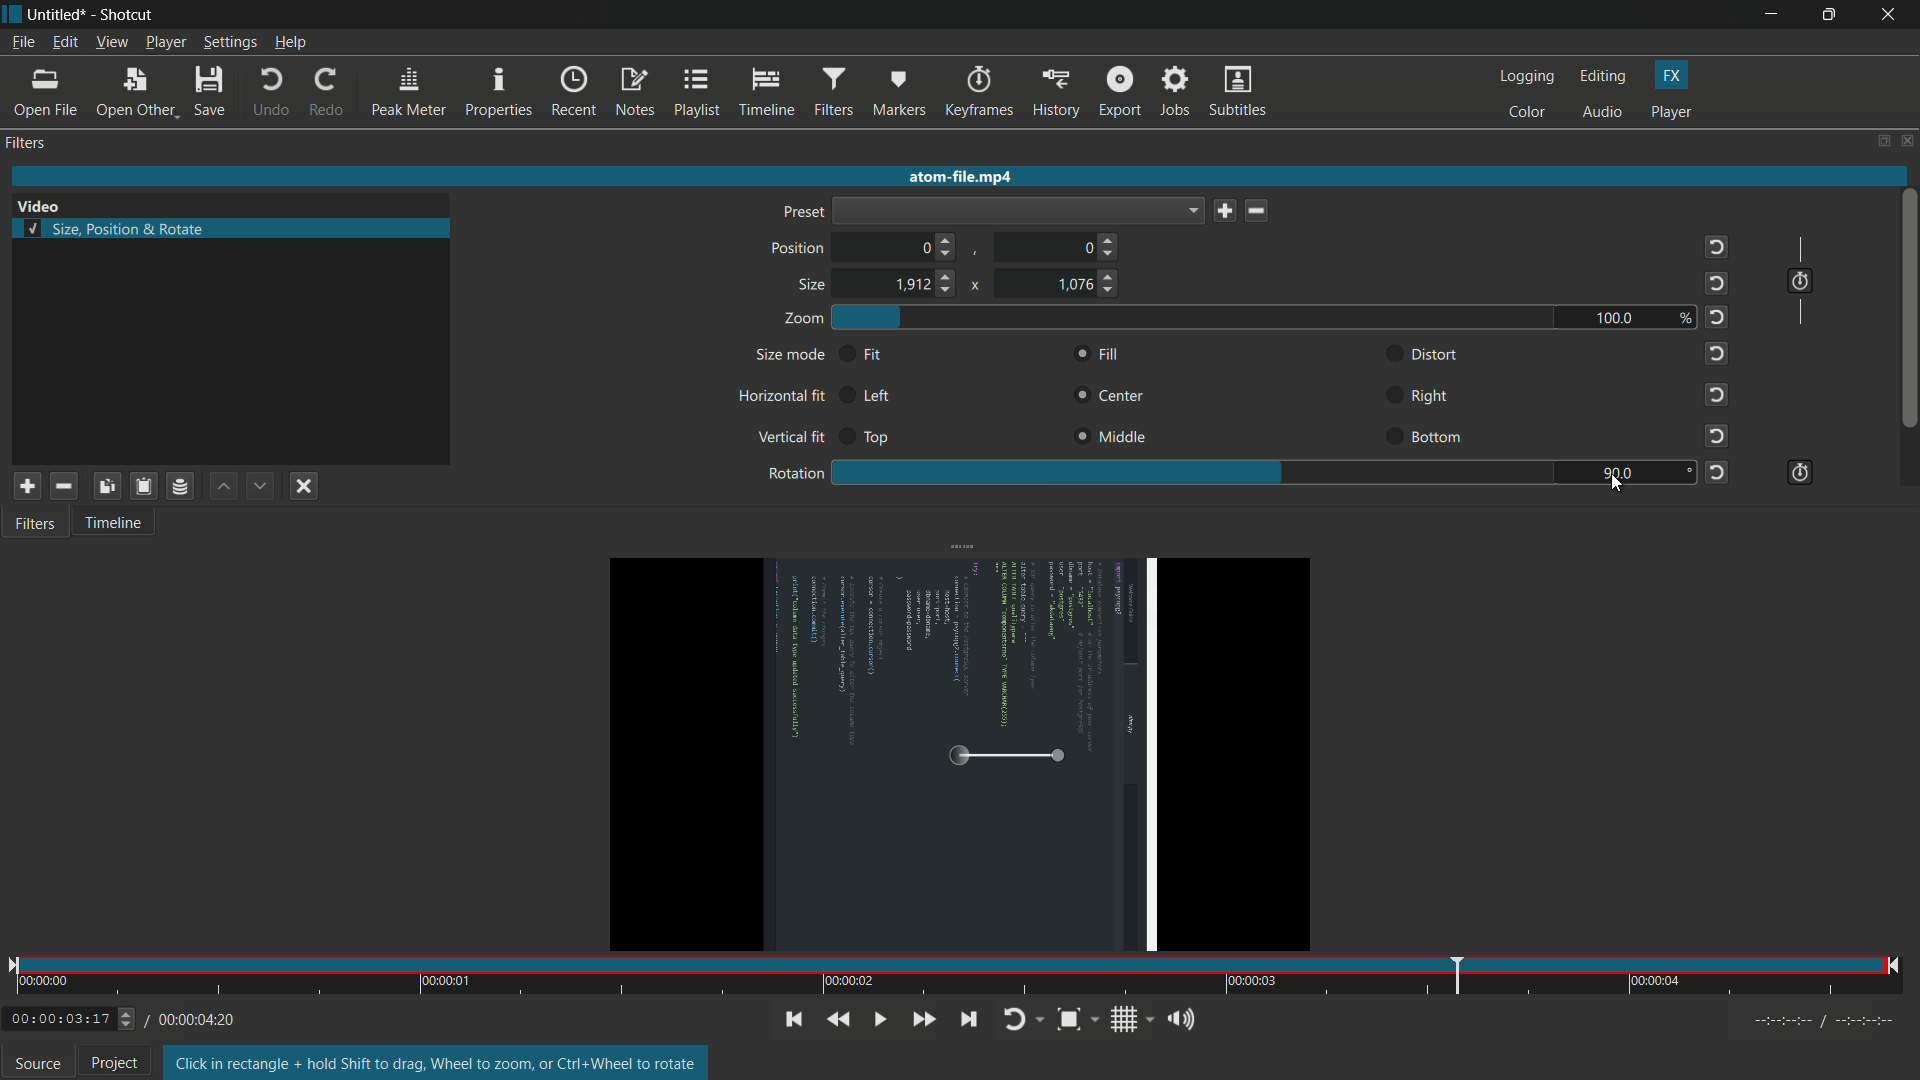 This screenshot has width=1920, height=1080. Describe the element at coordinates (111, 43) in the screenshot. I see `view menu` at that location.